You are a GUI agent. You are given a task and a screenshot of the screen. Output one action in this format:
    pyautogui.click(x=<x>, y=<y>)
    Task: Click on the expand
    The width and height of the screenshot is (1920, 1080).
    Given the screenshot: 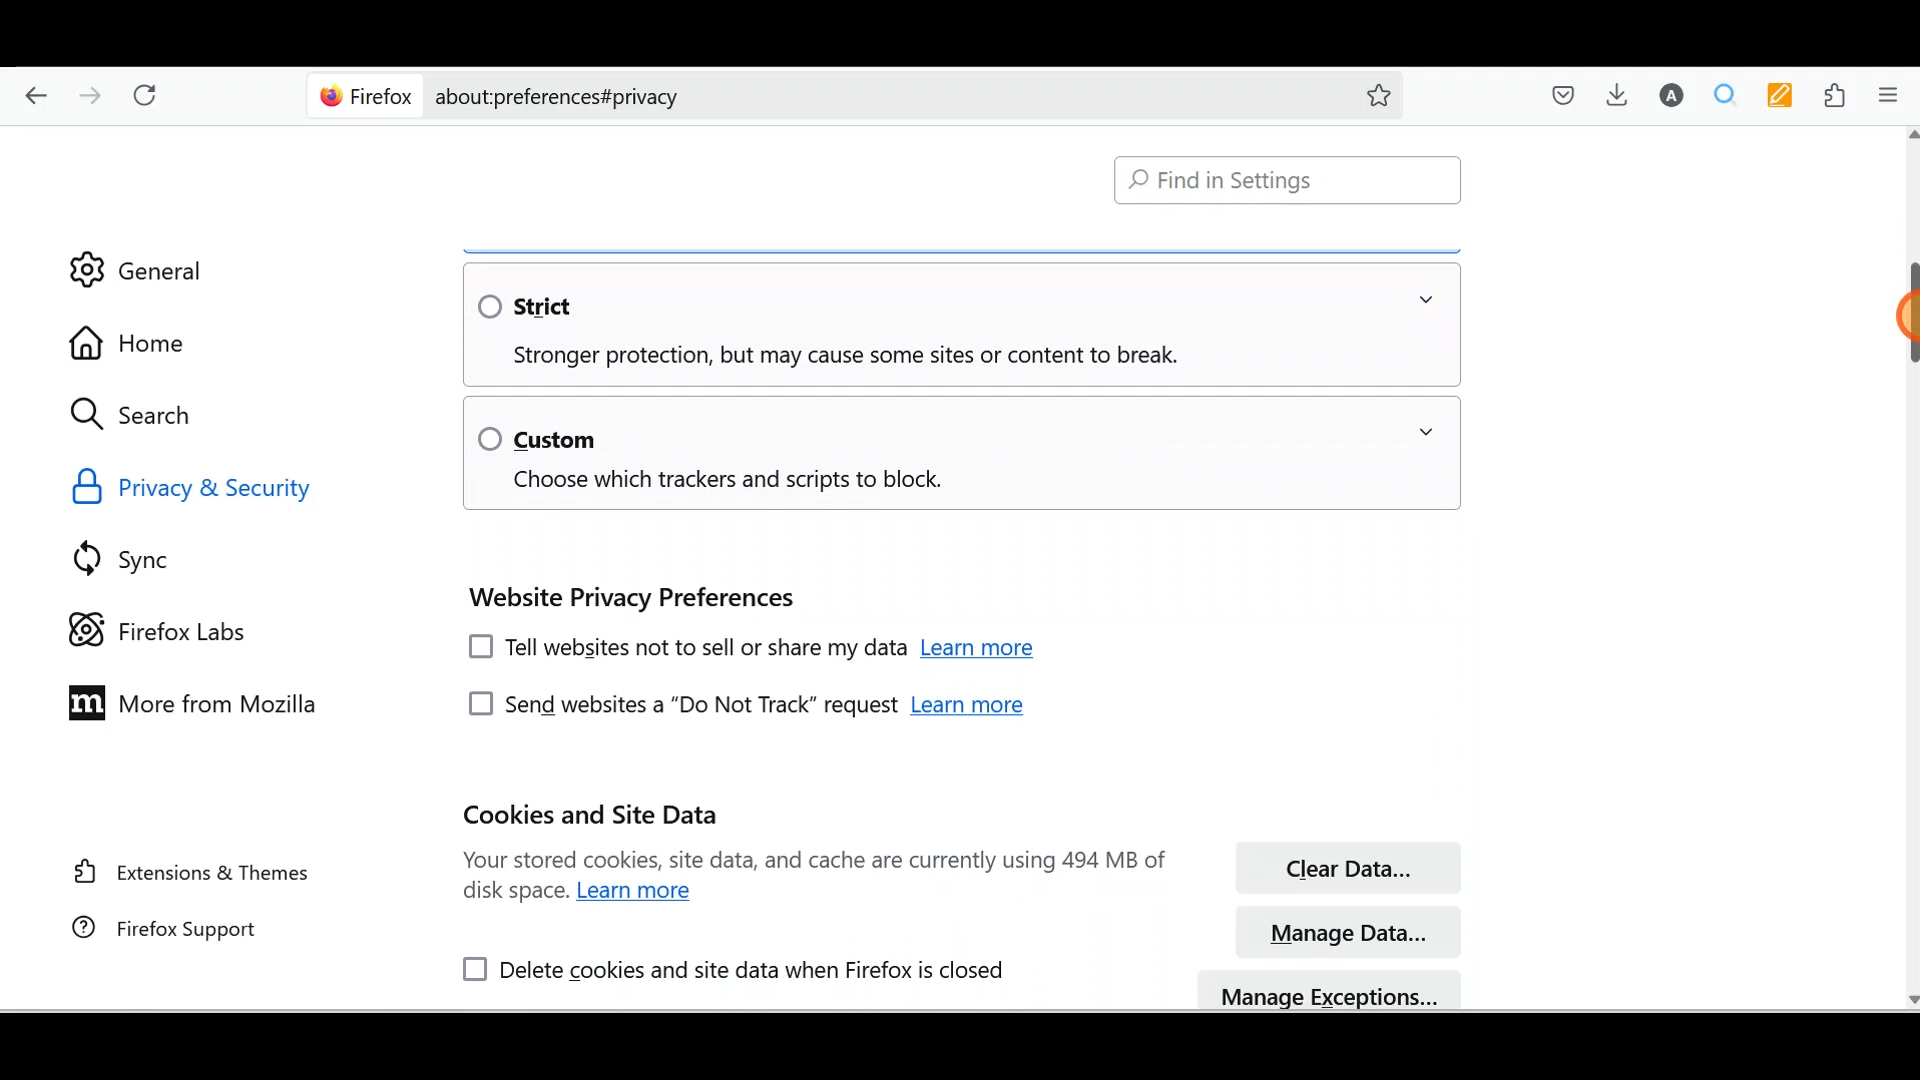 What is the action you would take?
    pyautogui.click(x=1426, y=300)
    